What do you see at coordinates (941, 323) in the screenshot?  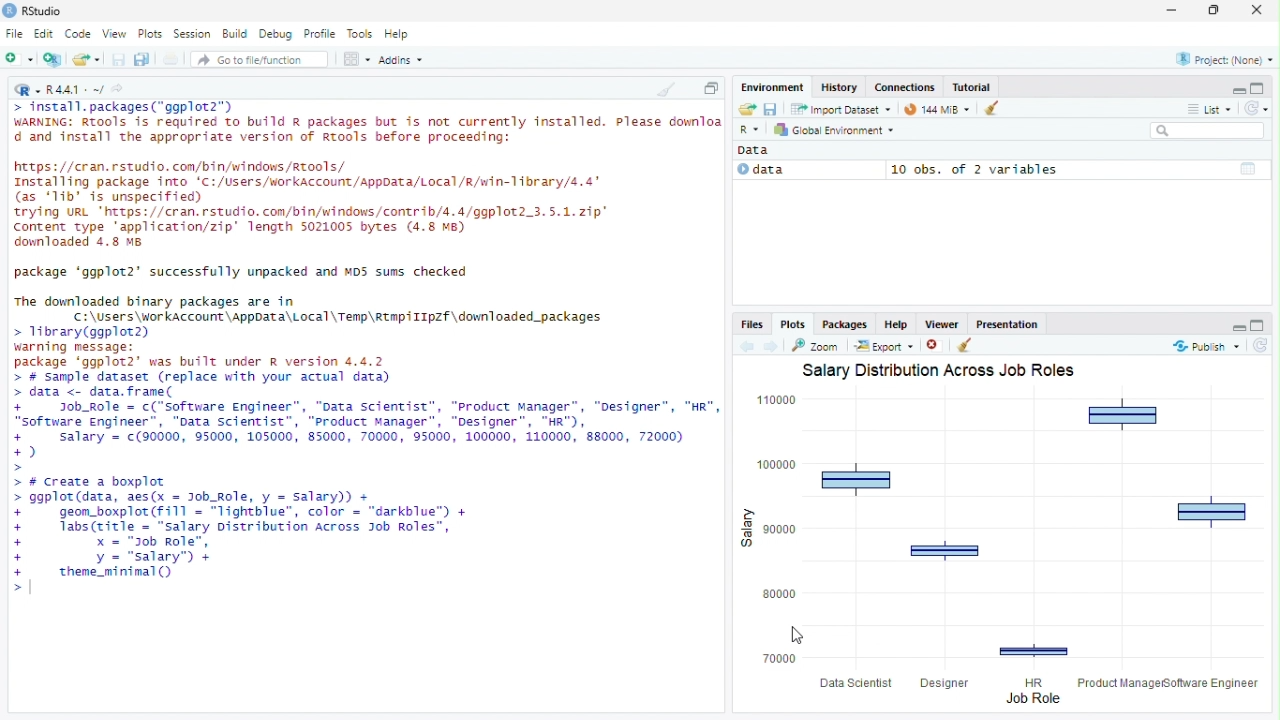 I see `Viewer` at bounding box center [941, 323].